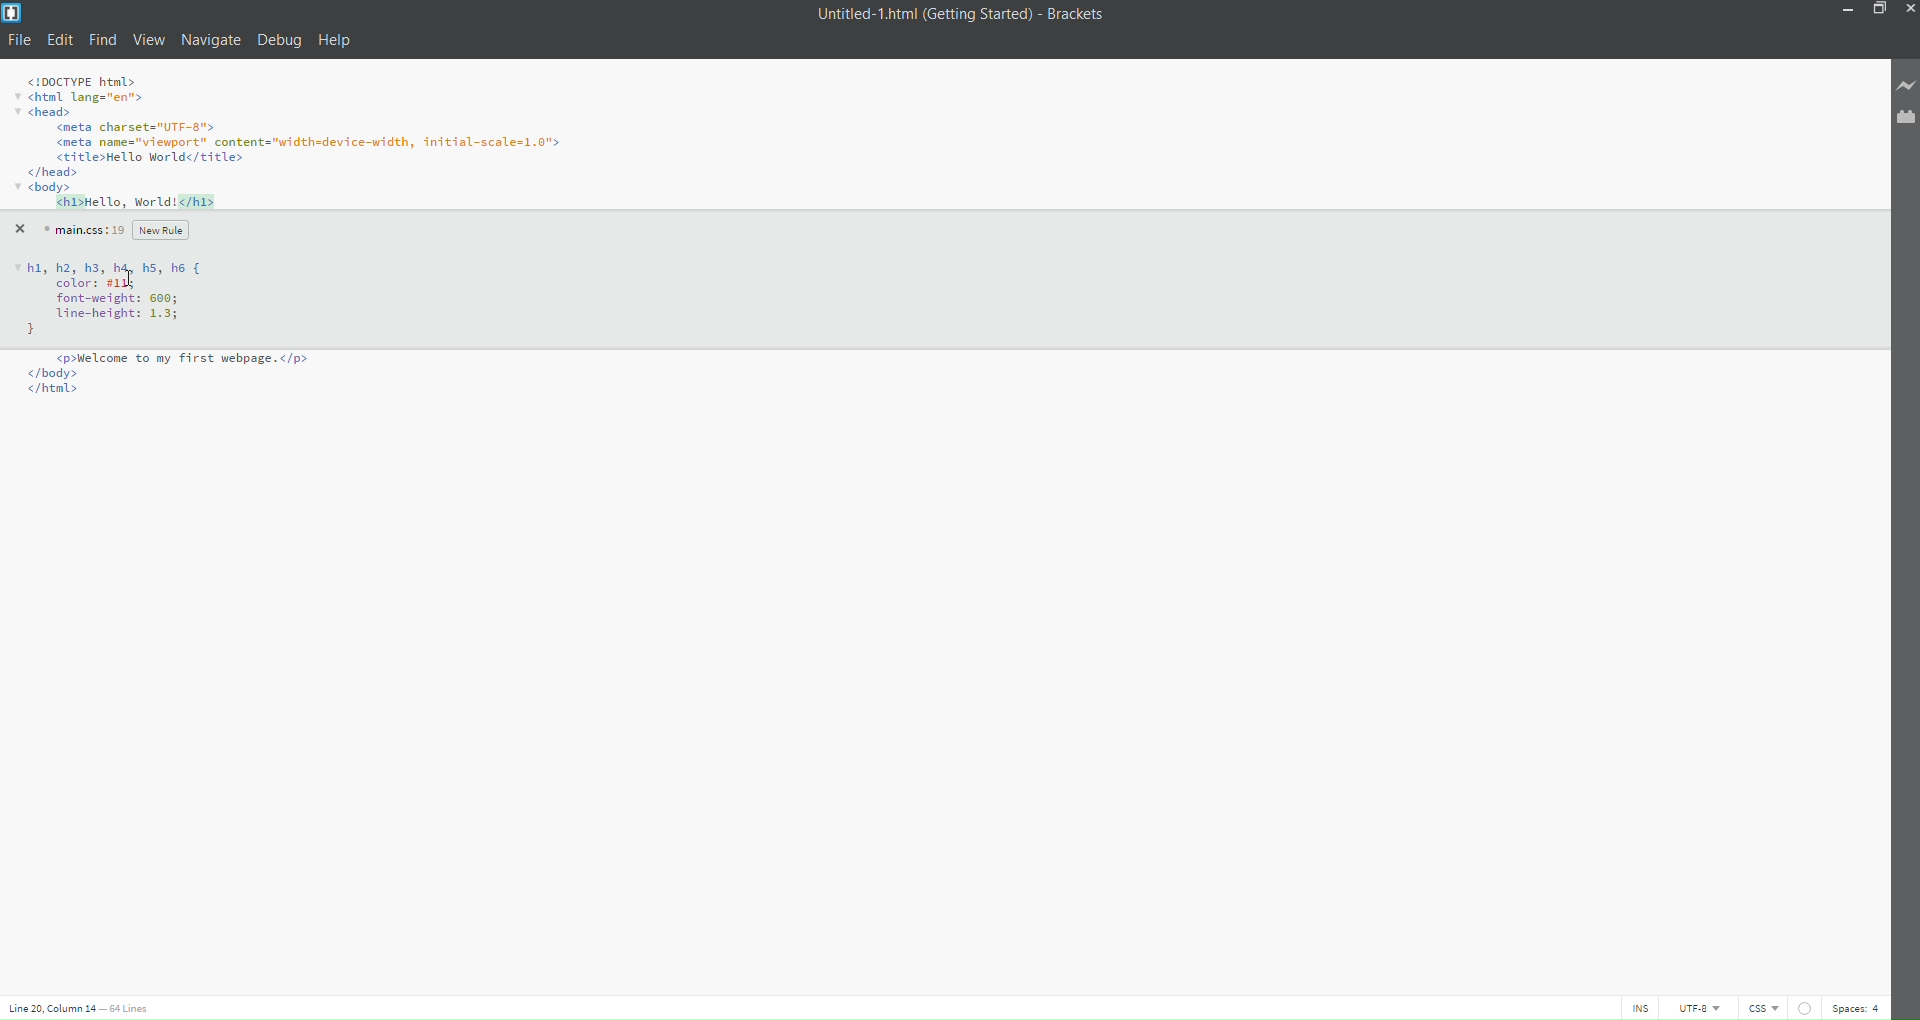 This screenshot has height=1020, width=1920. Describe the element at coordinates (124, 320) in the screenshot. I see `color` at that location.